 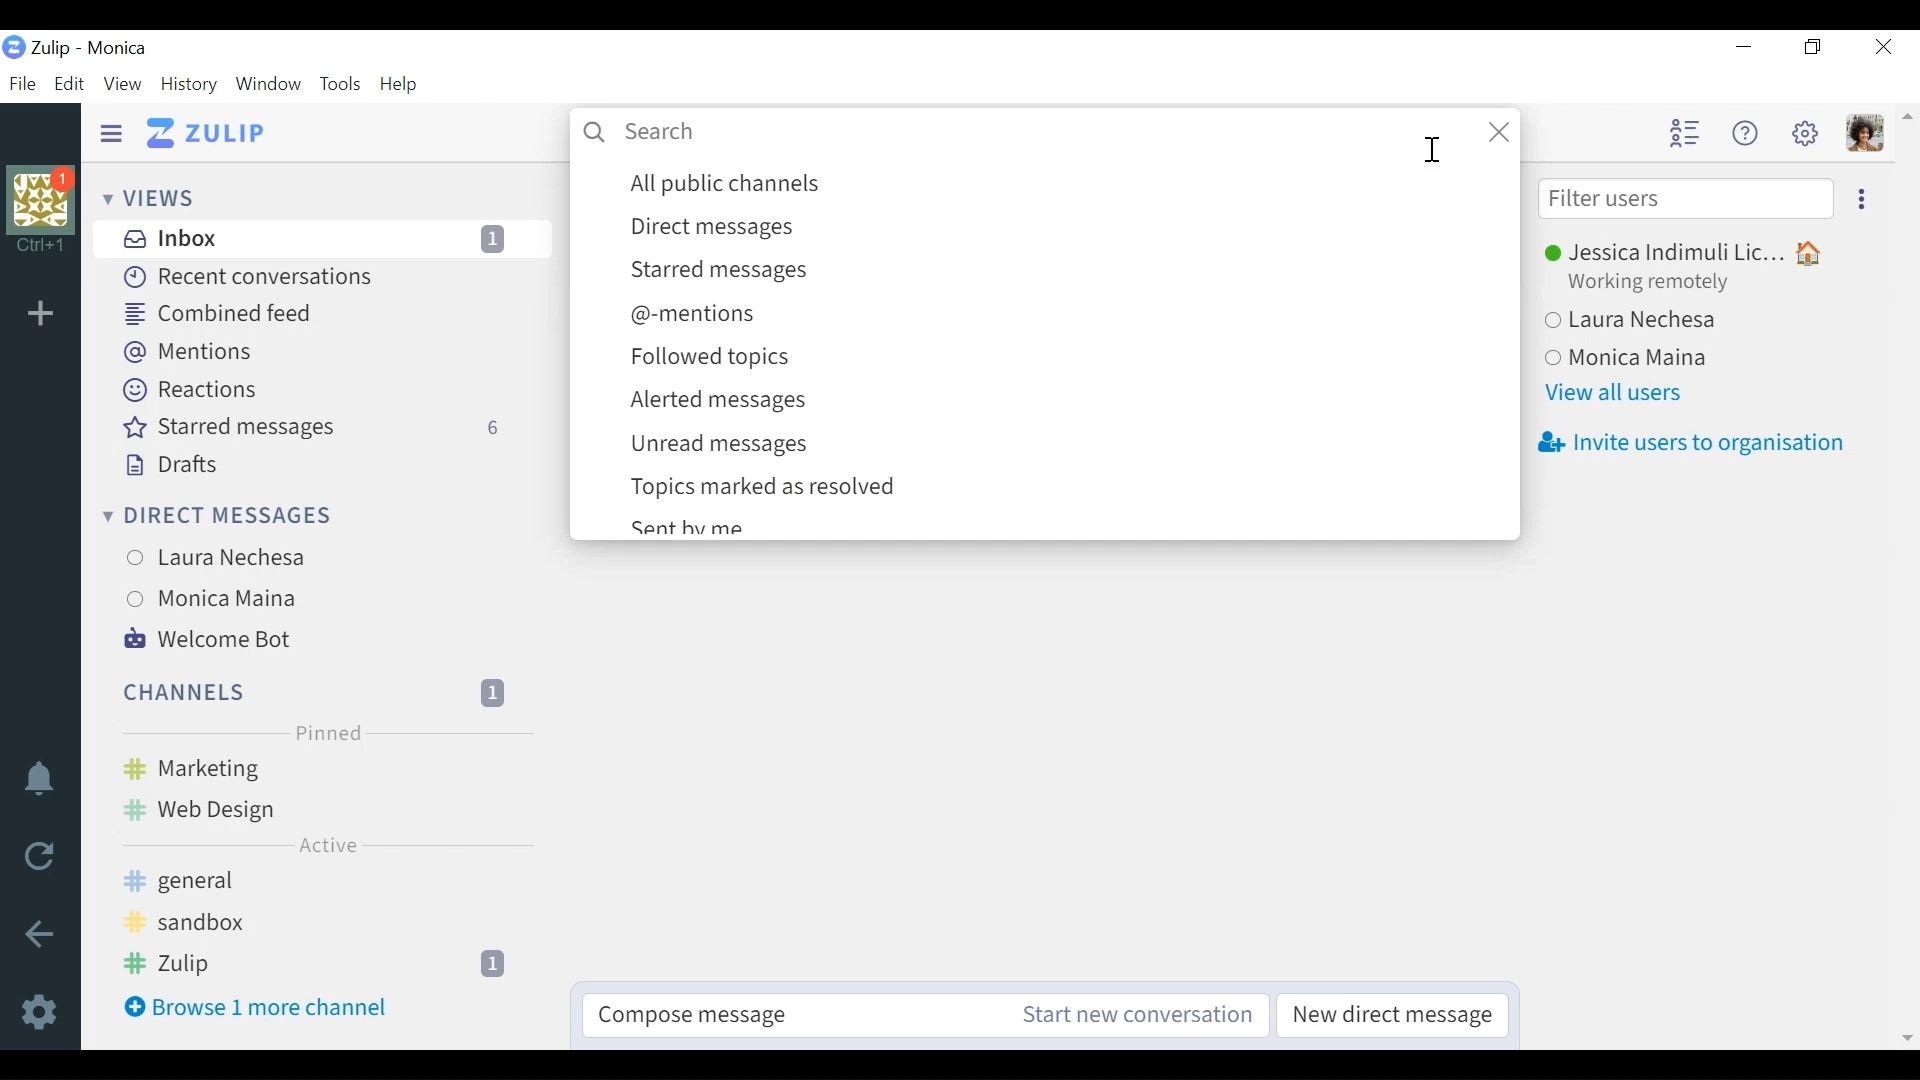 I want to click on Close, so click(x=1882, y=46).